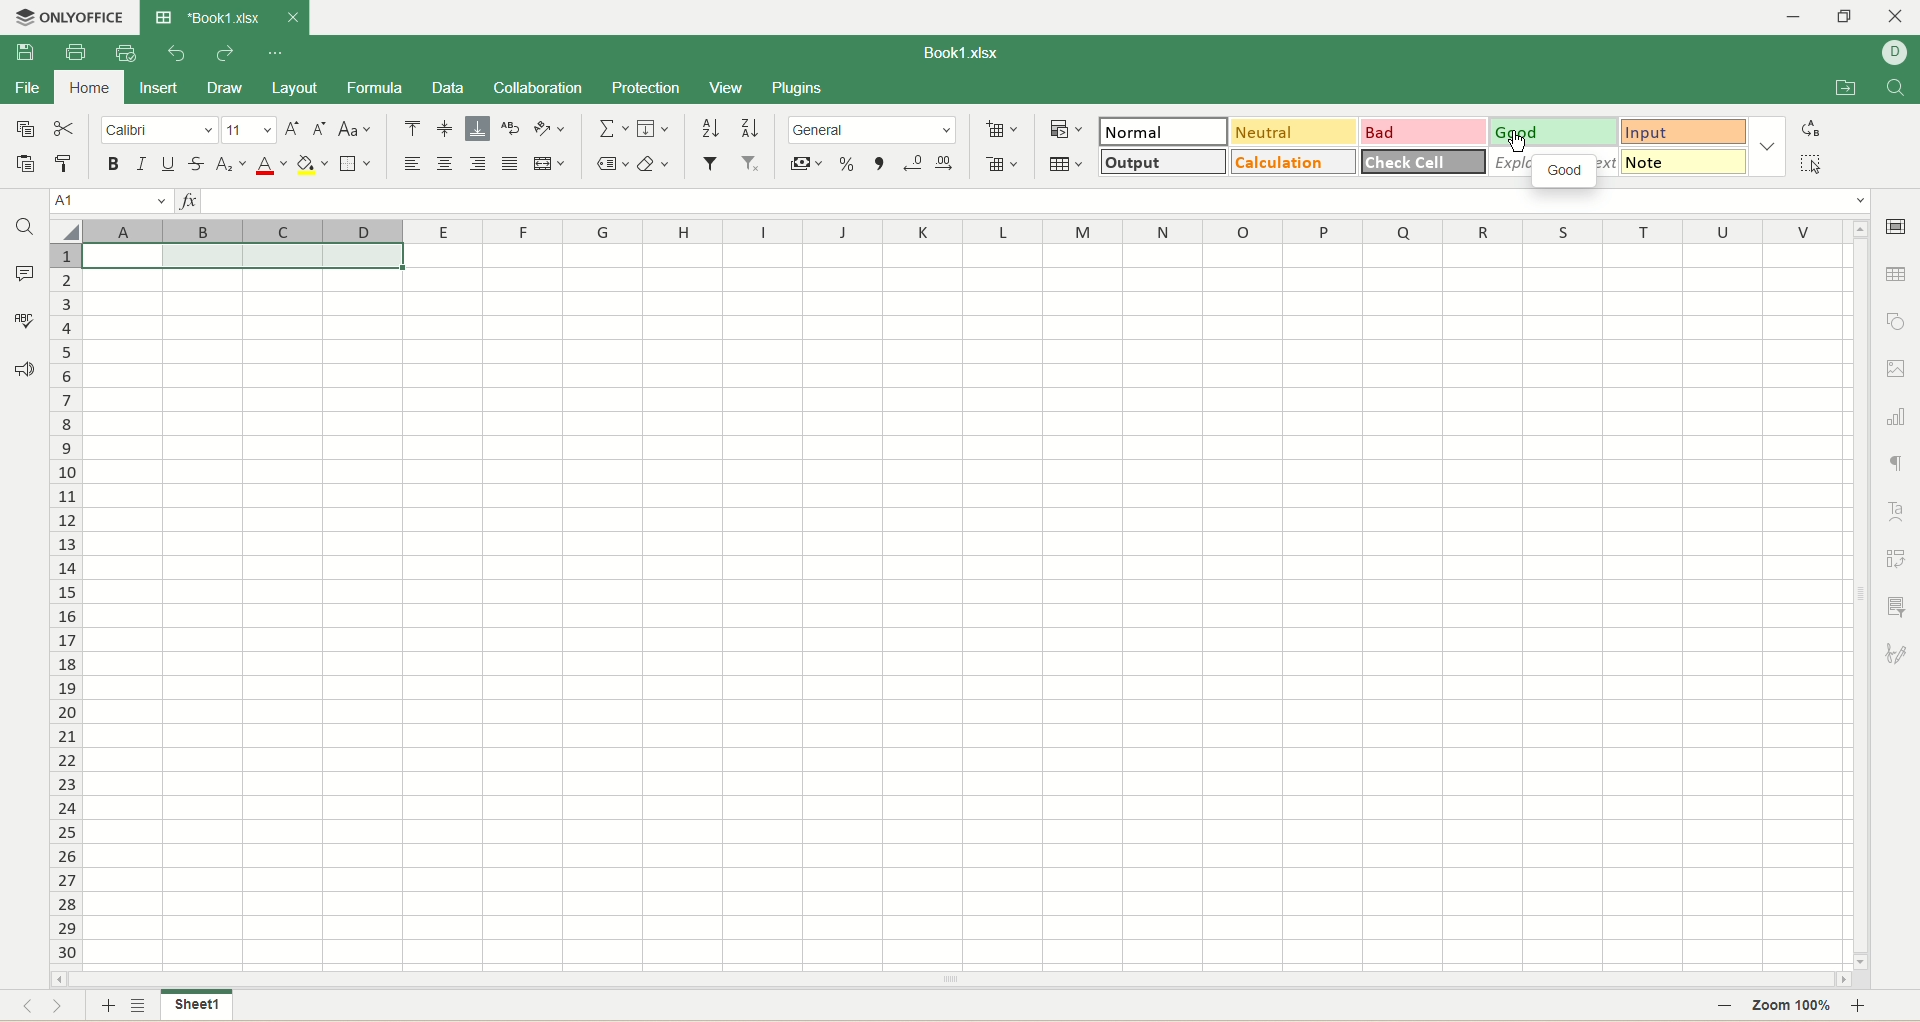  I want to click on previous, so click(23, 1008).